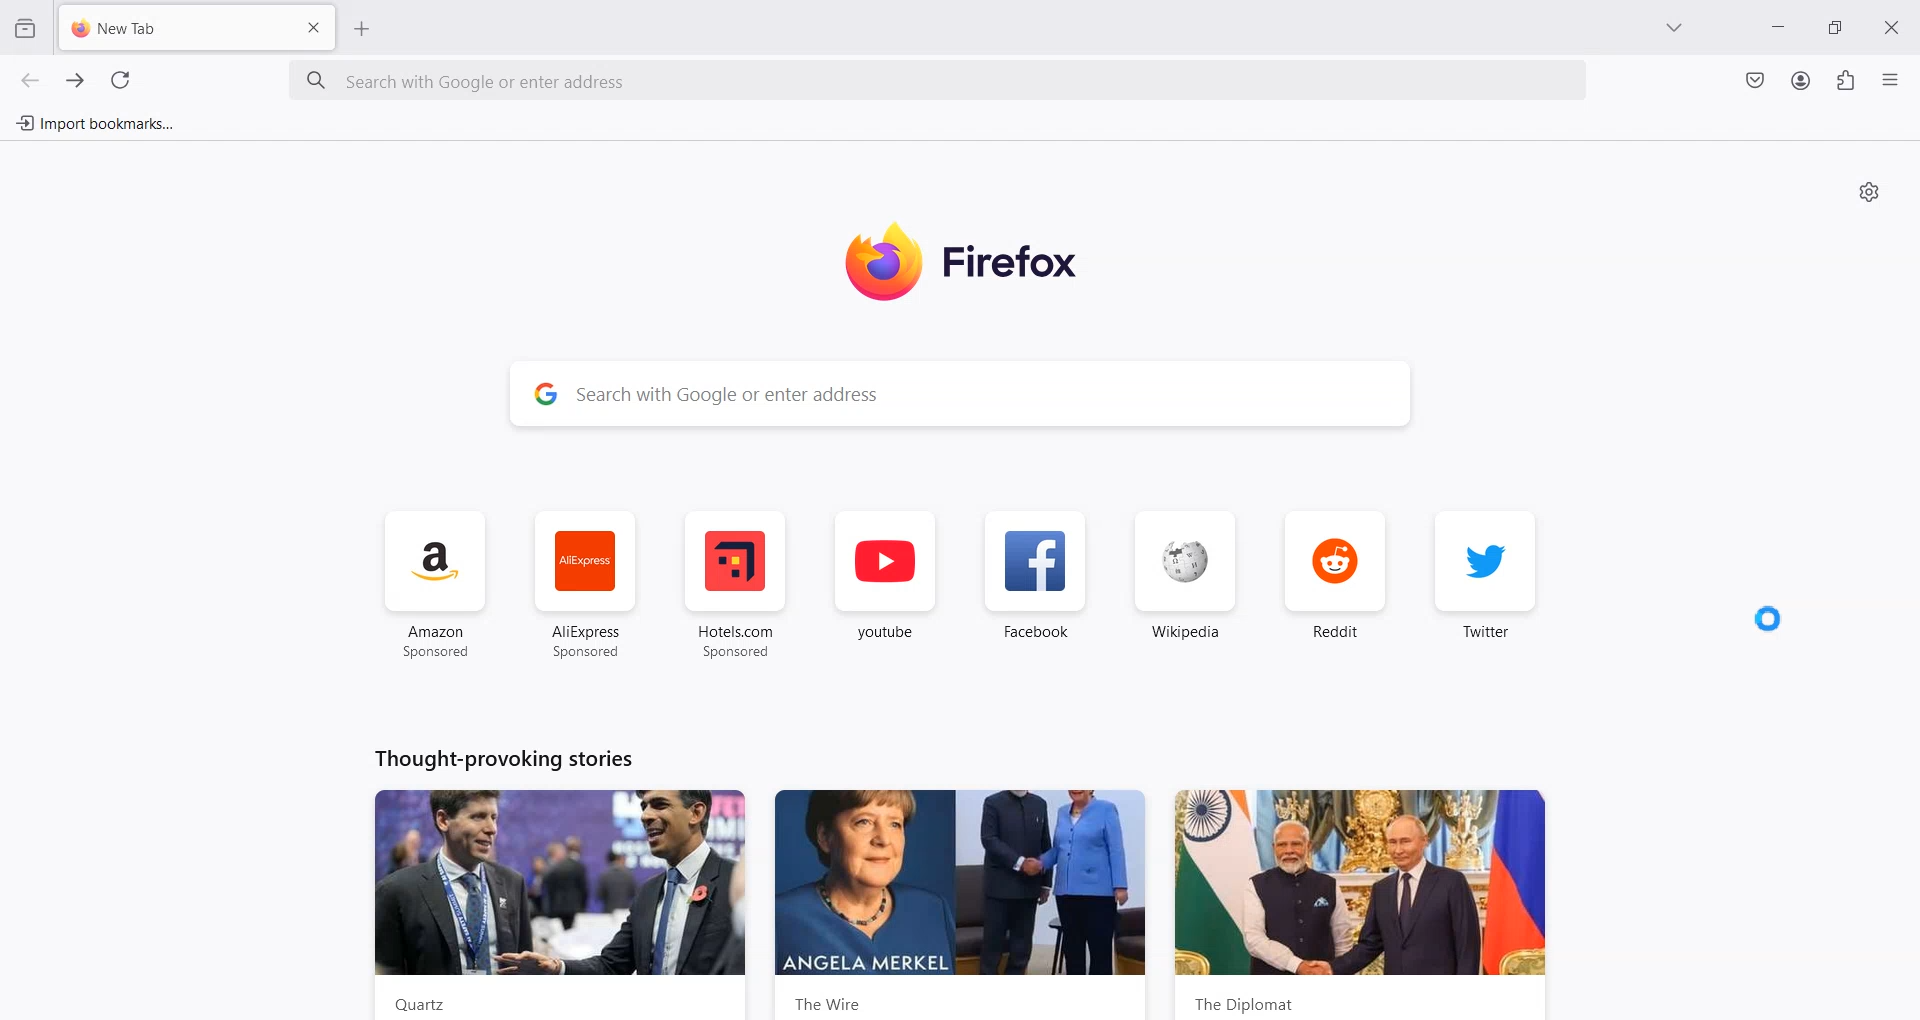  Describe the element at coordinates (1845, 81) in the screenshot. I see `Extensions` at that location.